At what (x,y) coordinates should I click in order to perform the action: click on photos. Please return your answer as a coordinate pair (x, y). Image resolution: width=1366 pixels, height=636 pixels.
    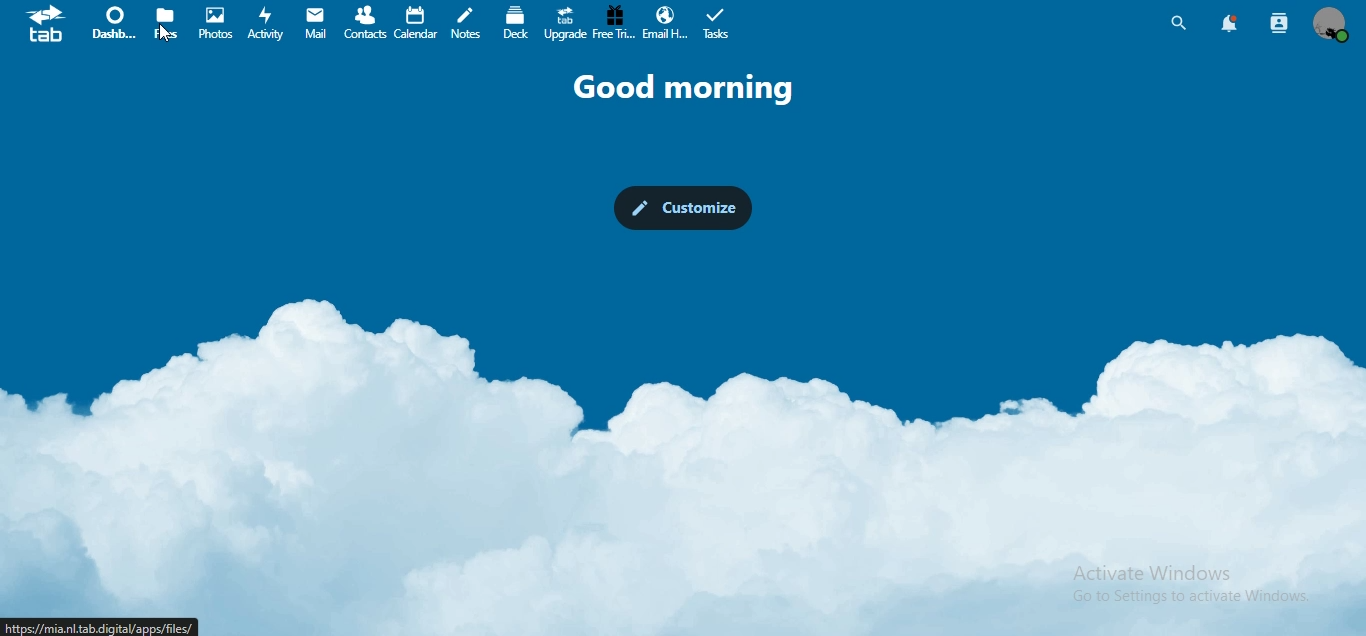
    Looking at the image, I should click on (219, 23).